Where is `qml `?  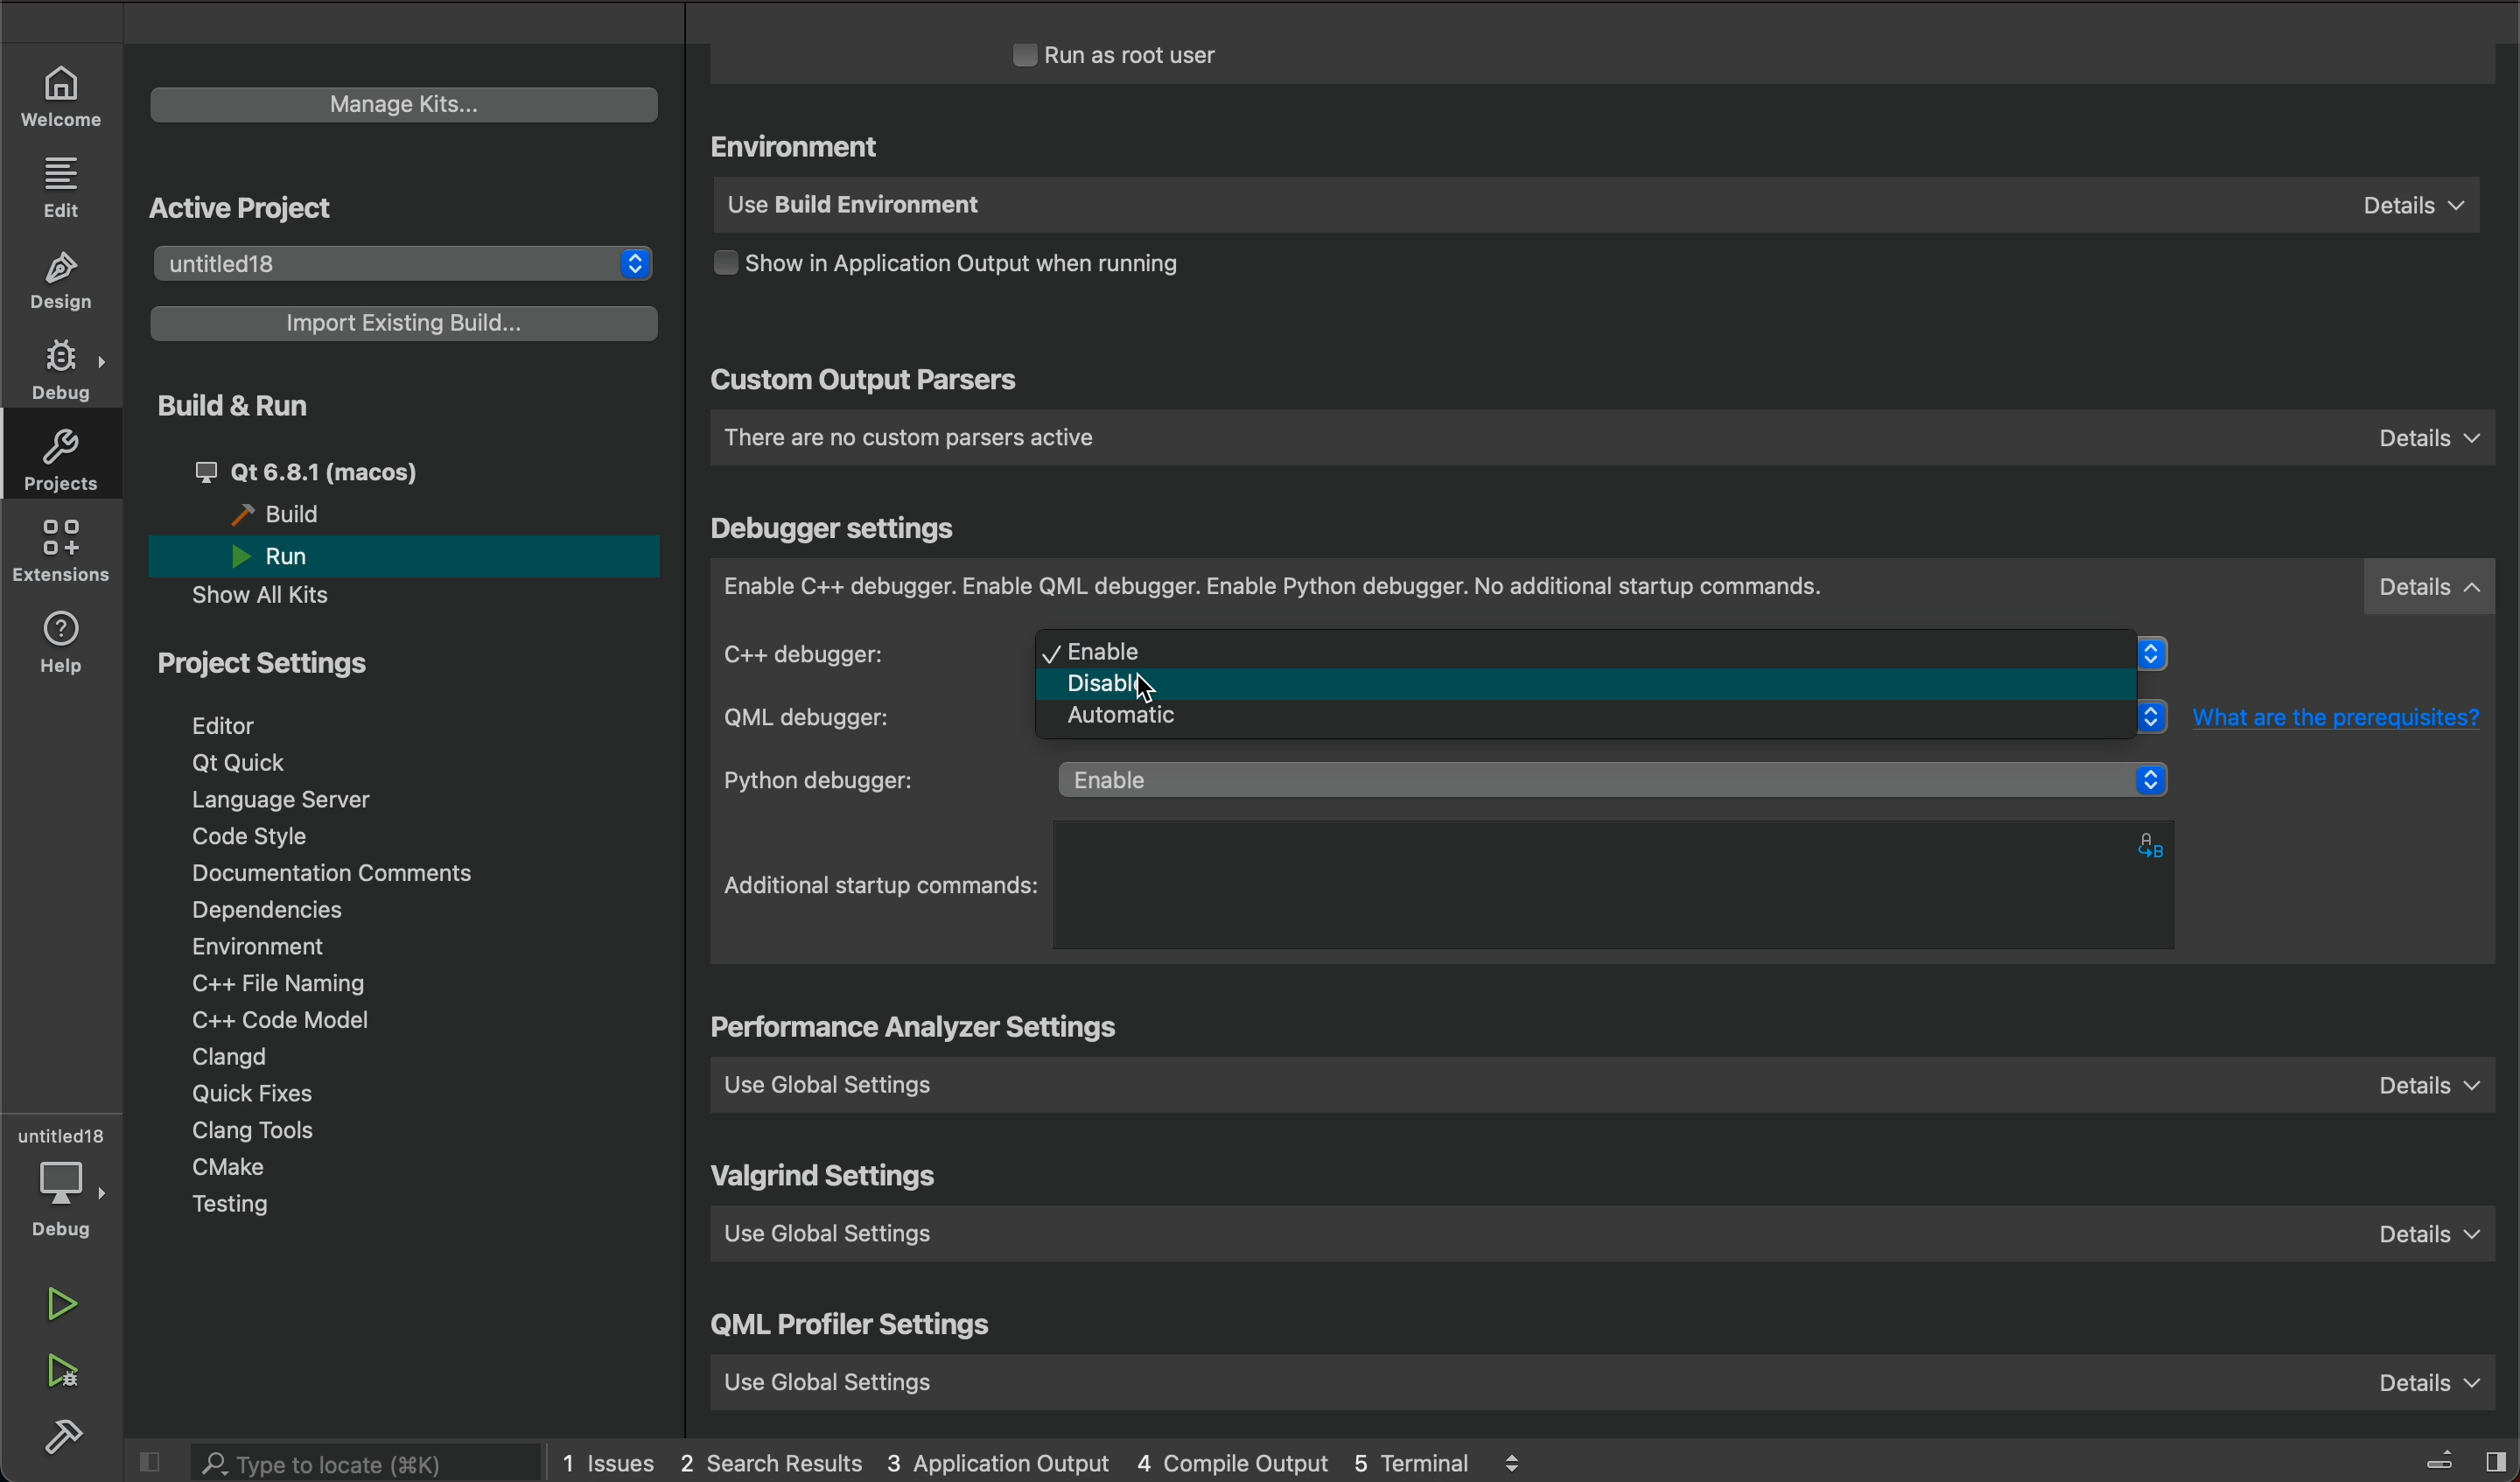
qml  is located at coordinates (854, 1330).